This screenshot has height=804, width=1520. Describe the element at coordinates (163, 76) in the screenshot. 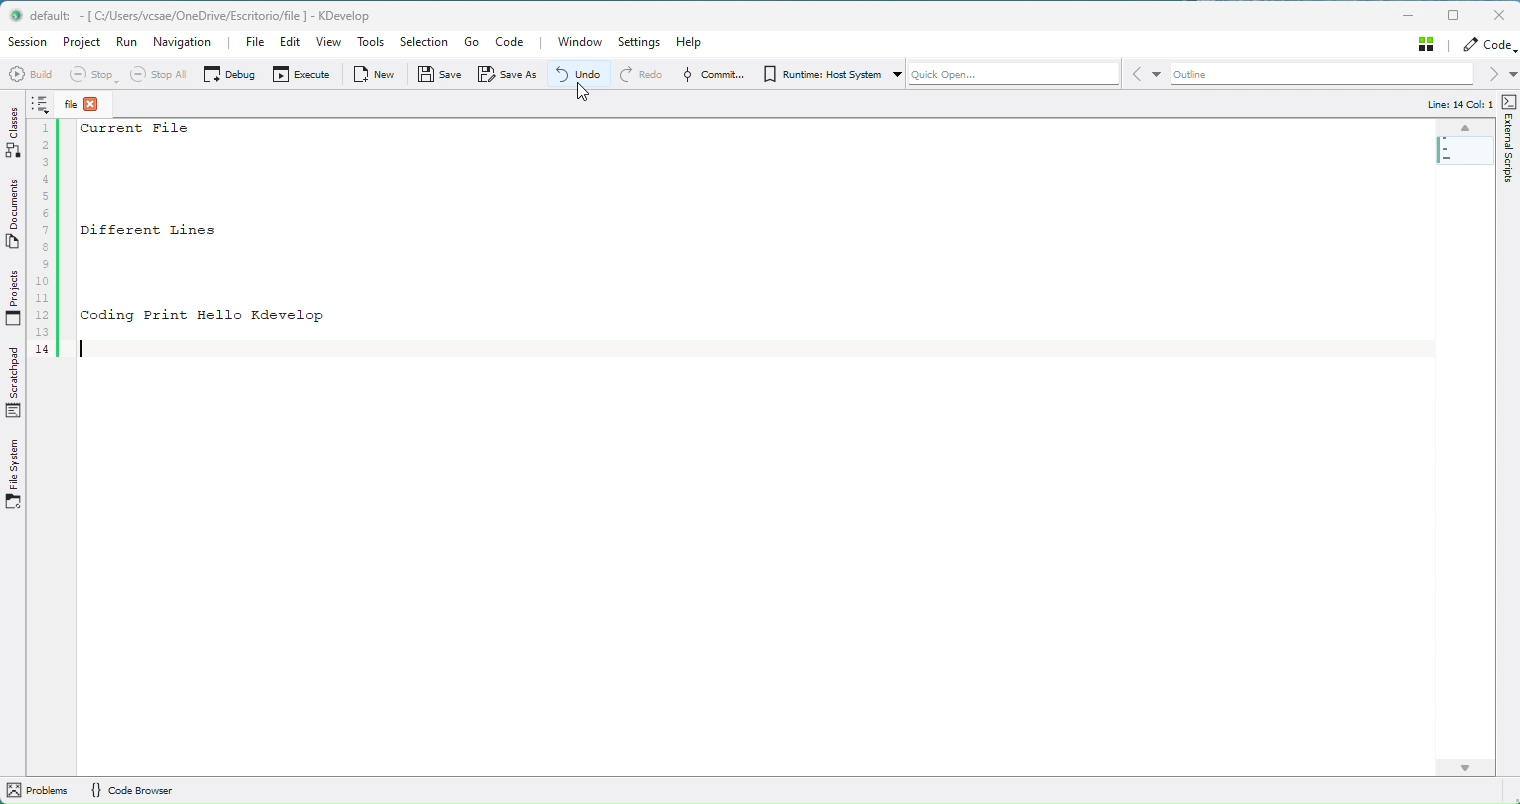

I see `Stop All` at that location.